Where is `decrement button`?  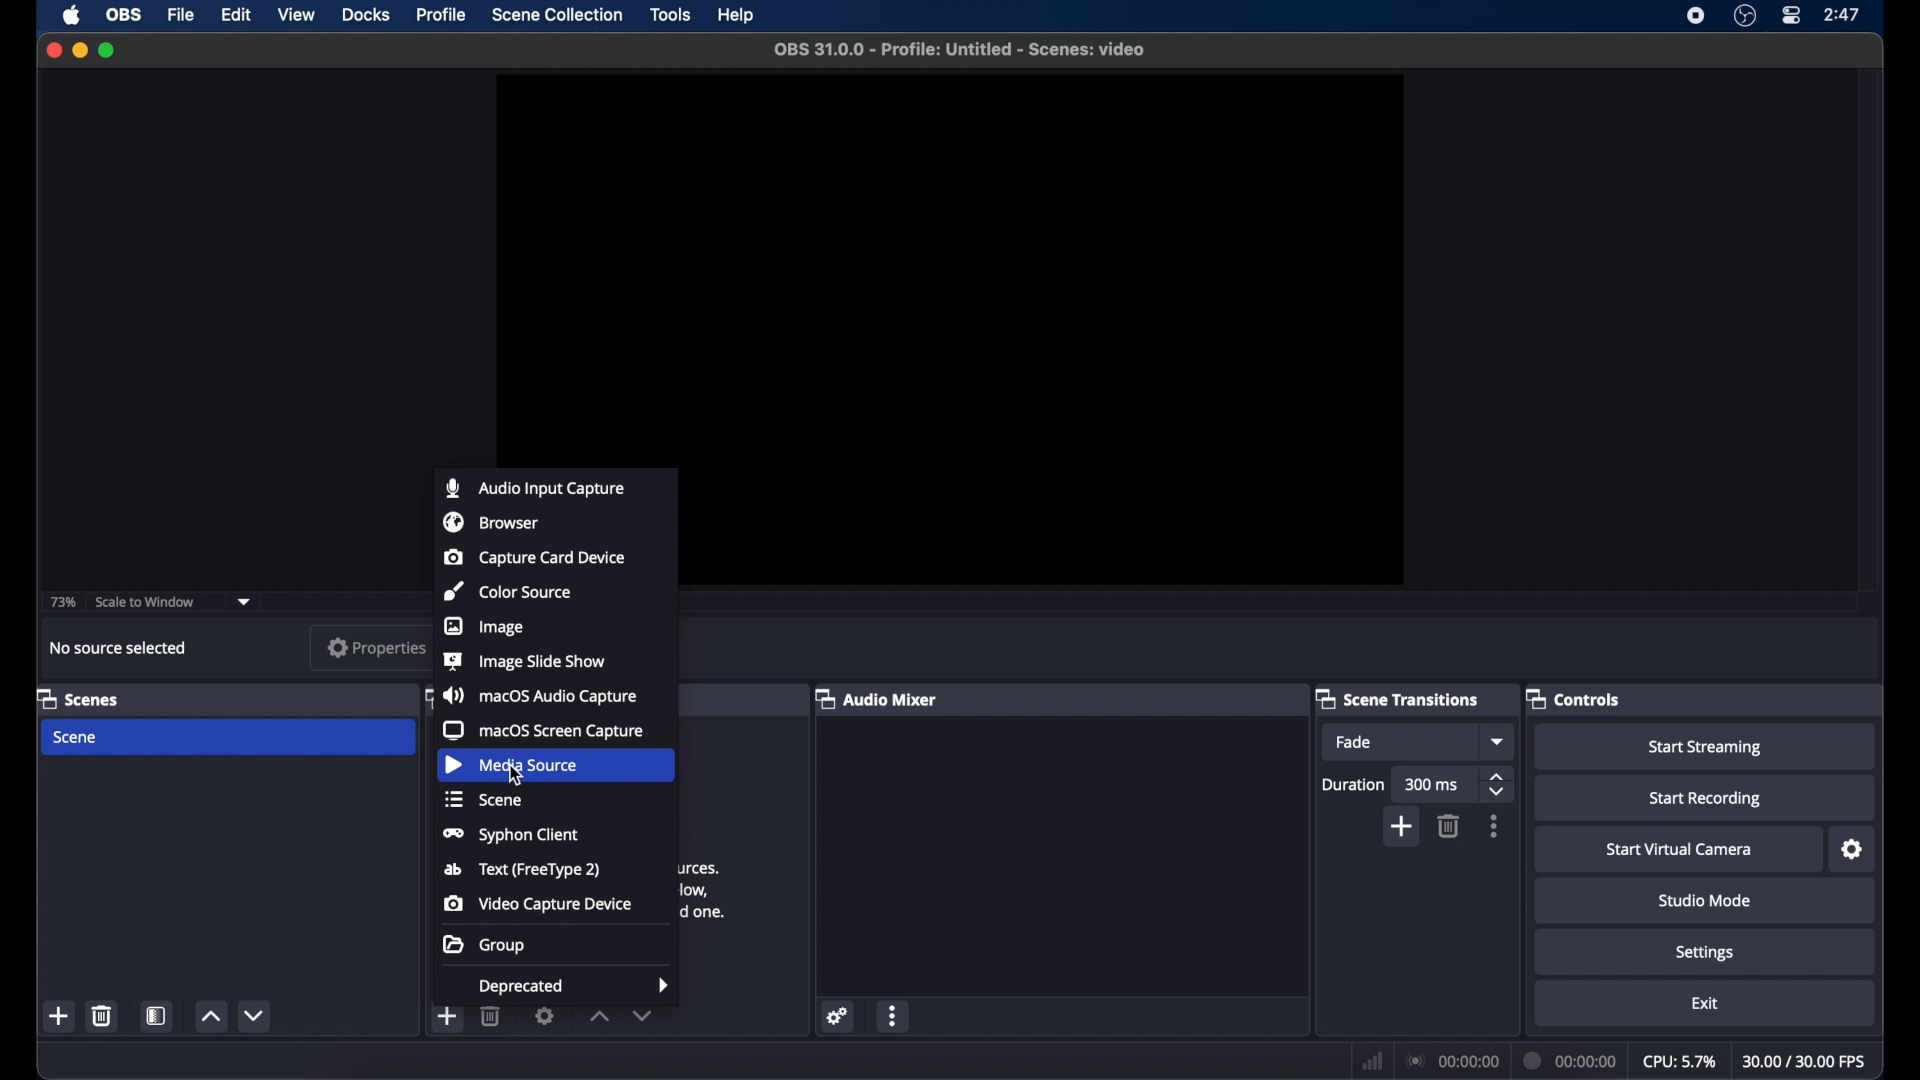
decrement button is located at coordinates (642, 1015).